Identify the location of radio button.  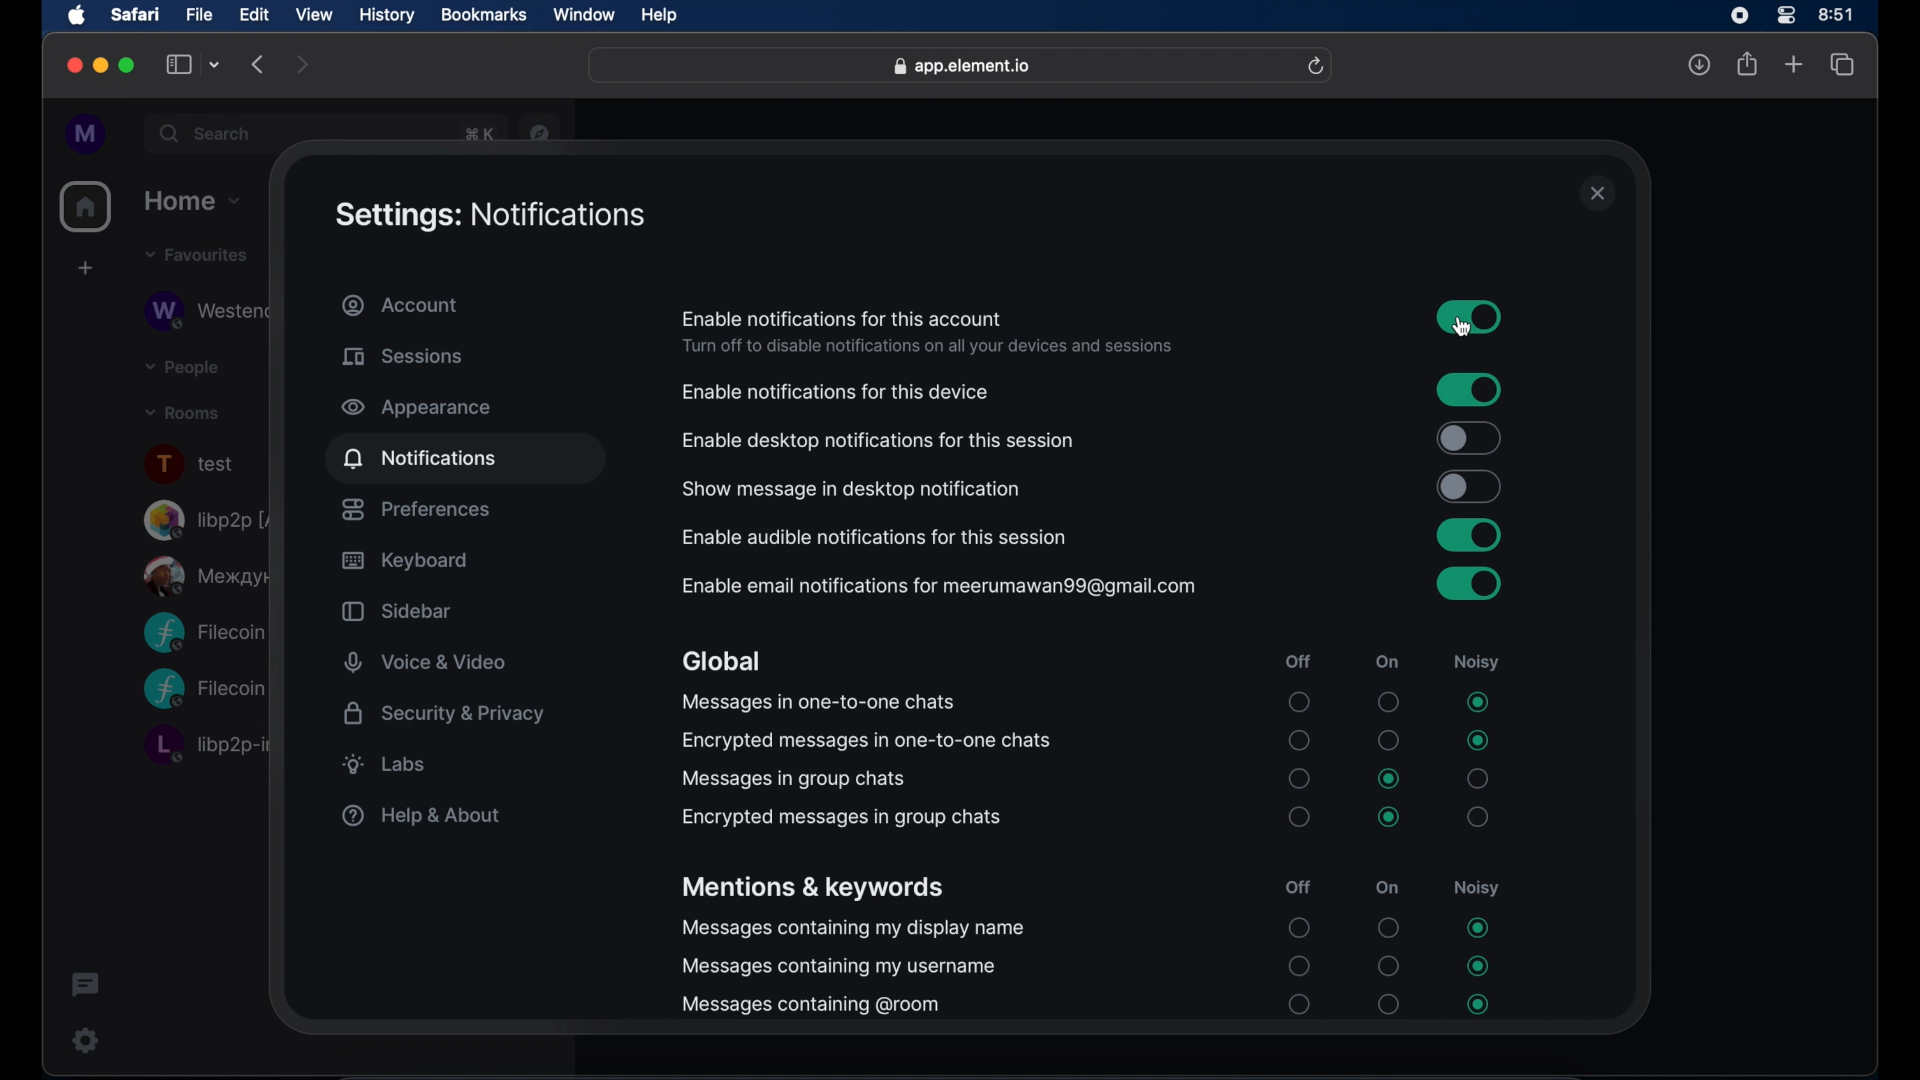
(1387, 702).